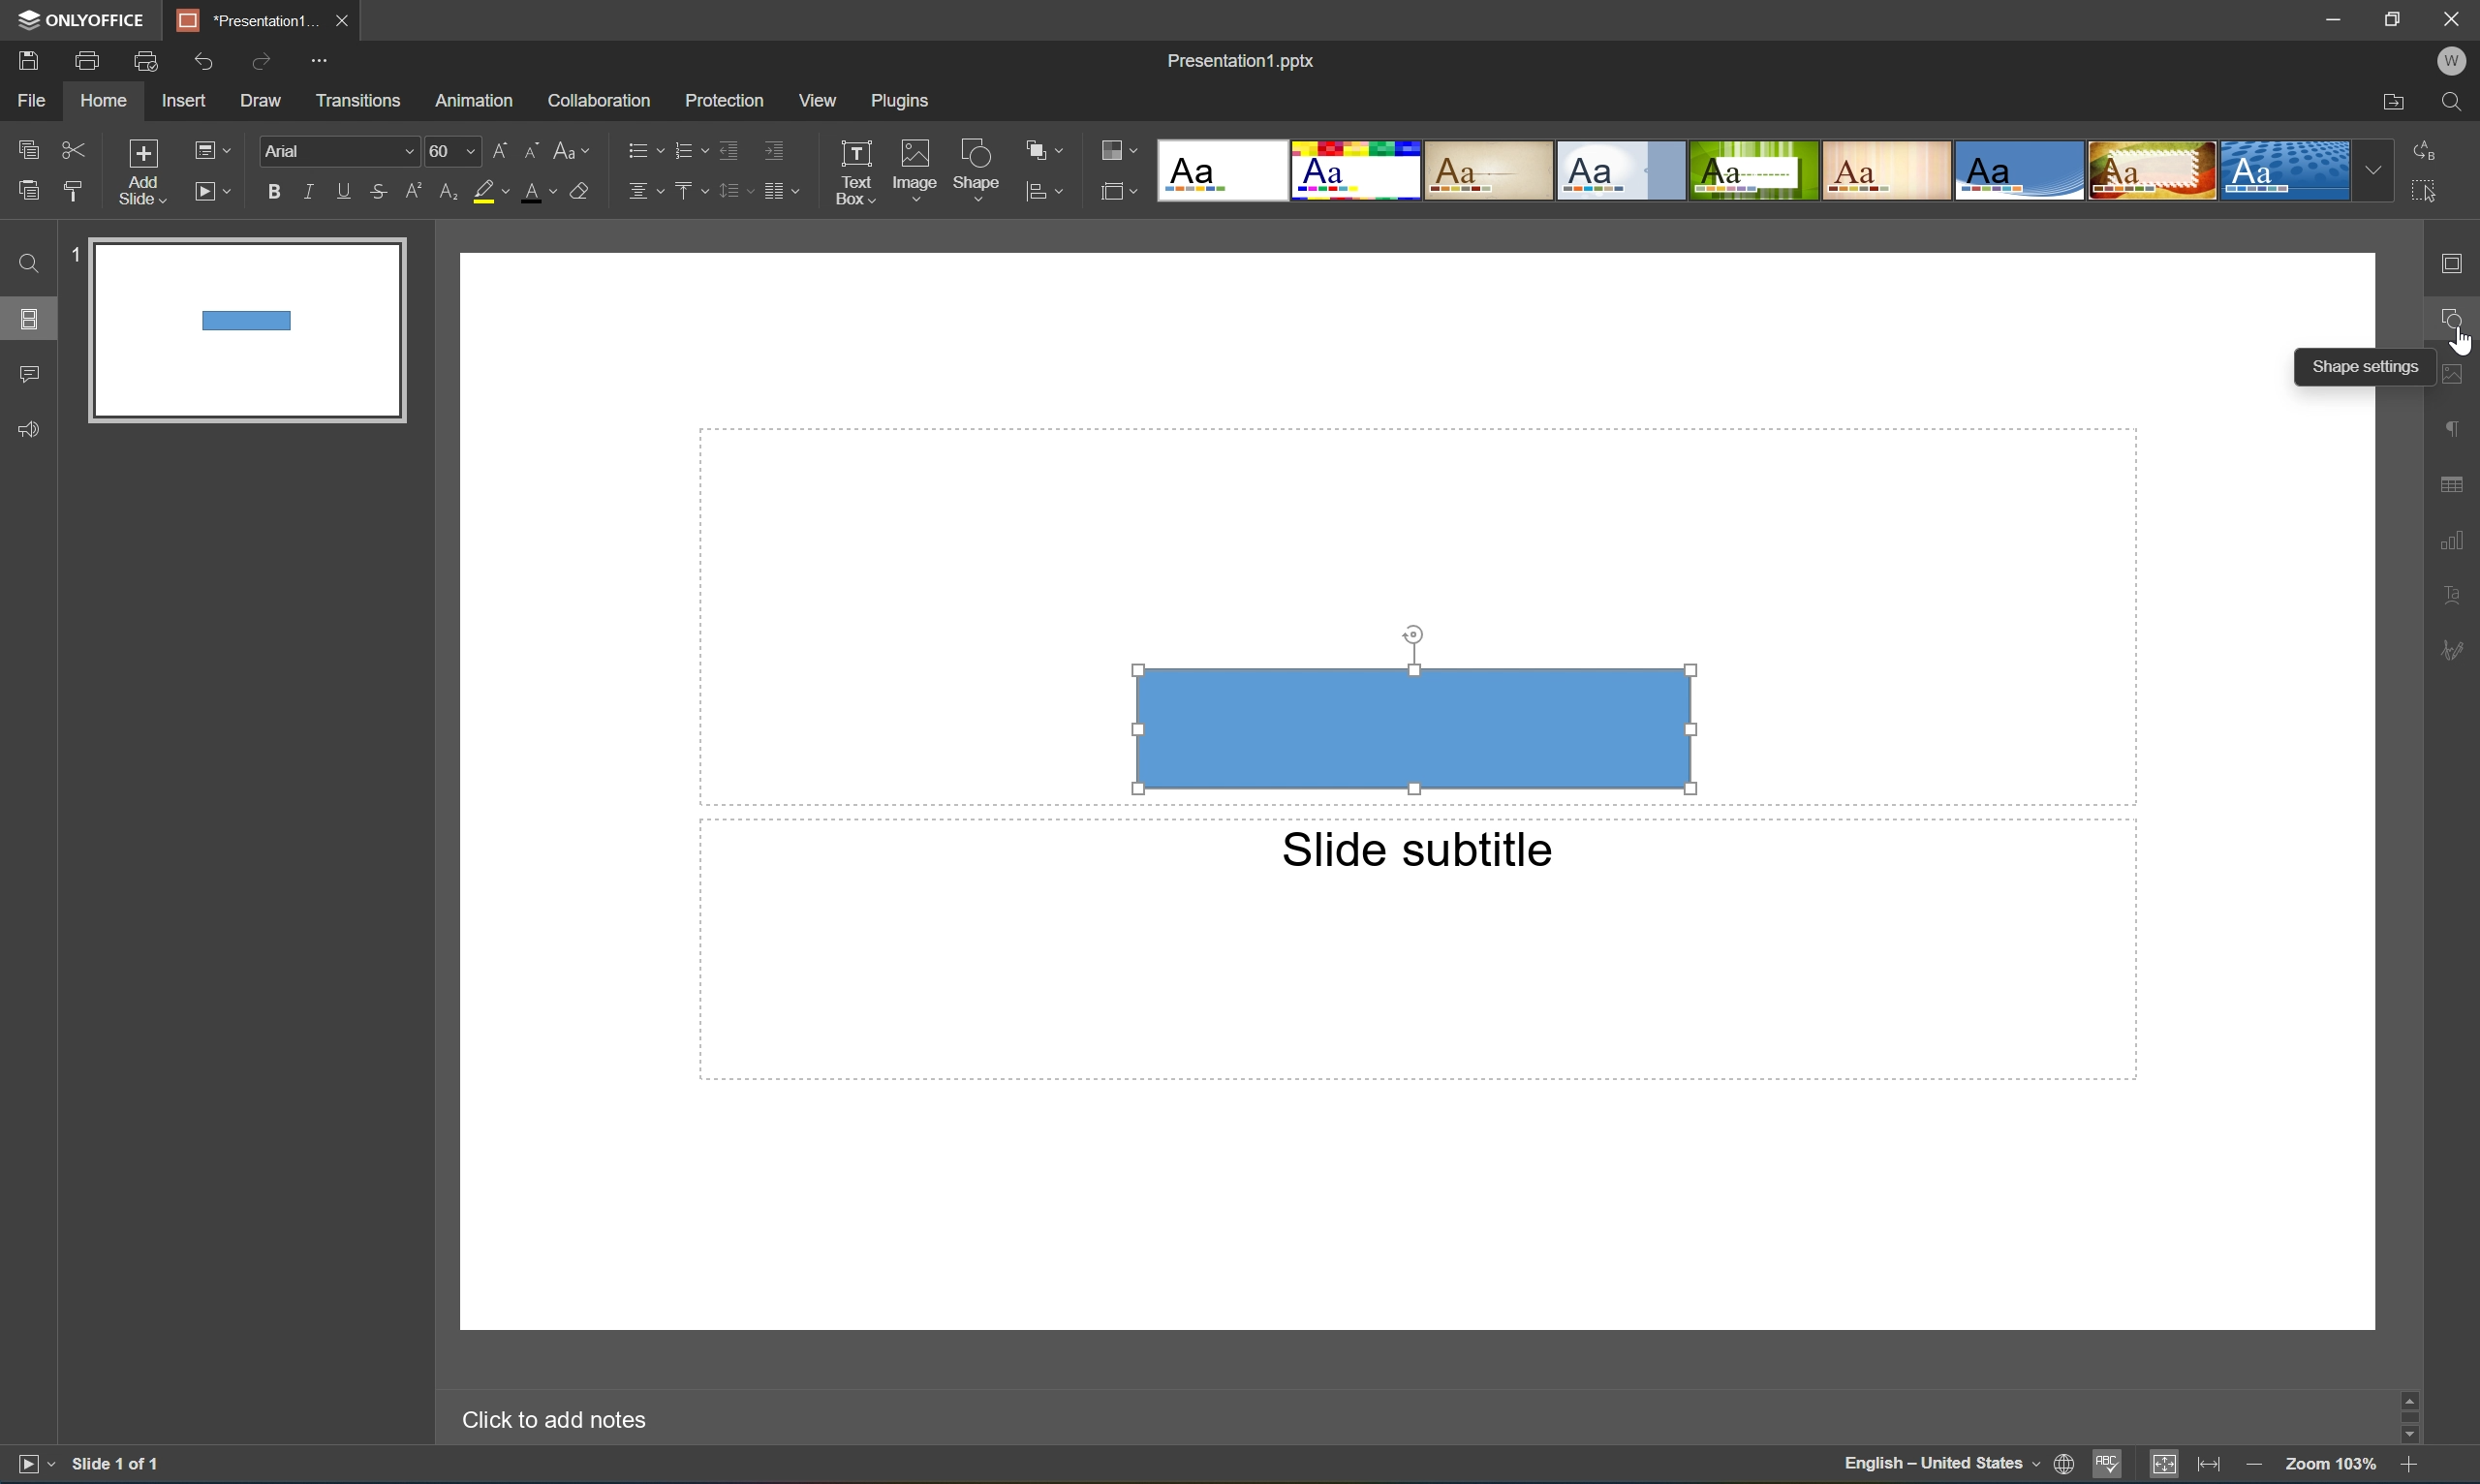  I want to click on Slide 1 of 1, so click(123, 1465).